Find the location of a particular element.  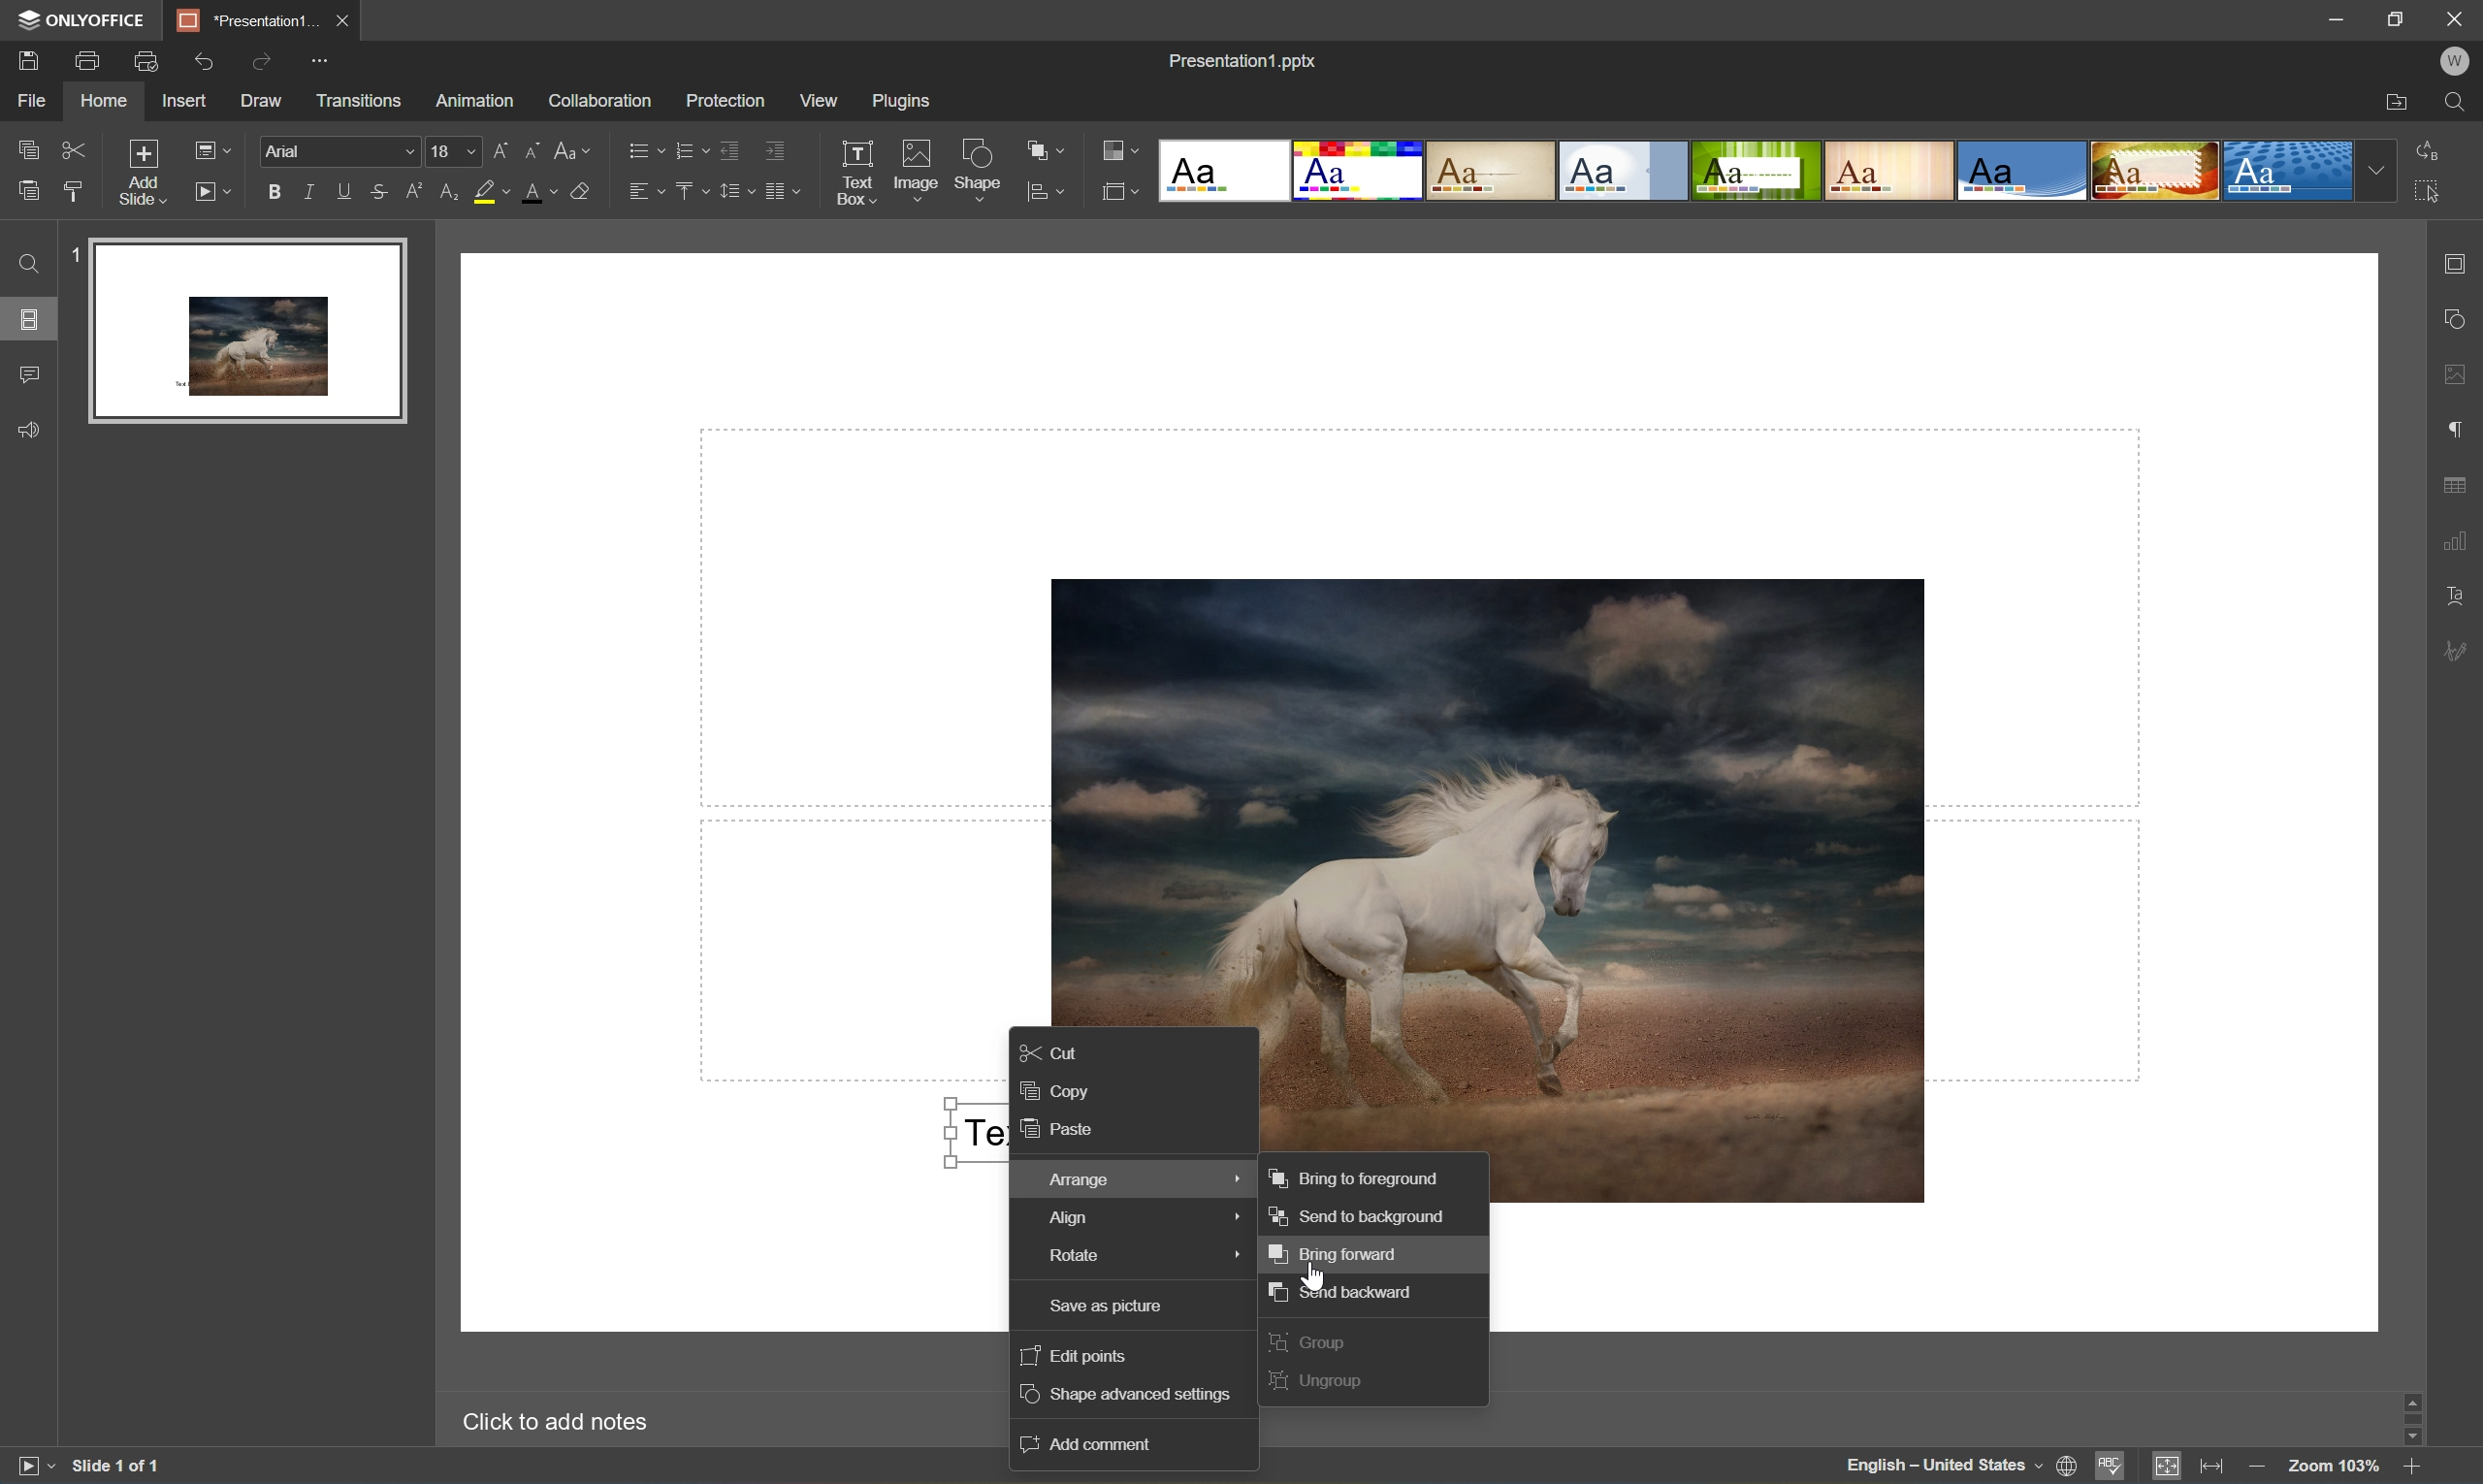

Ungroup is located at coordinates (1319, 1383).